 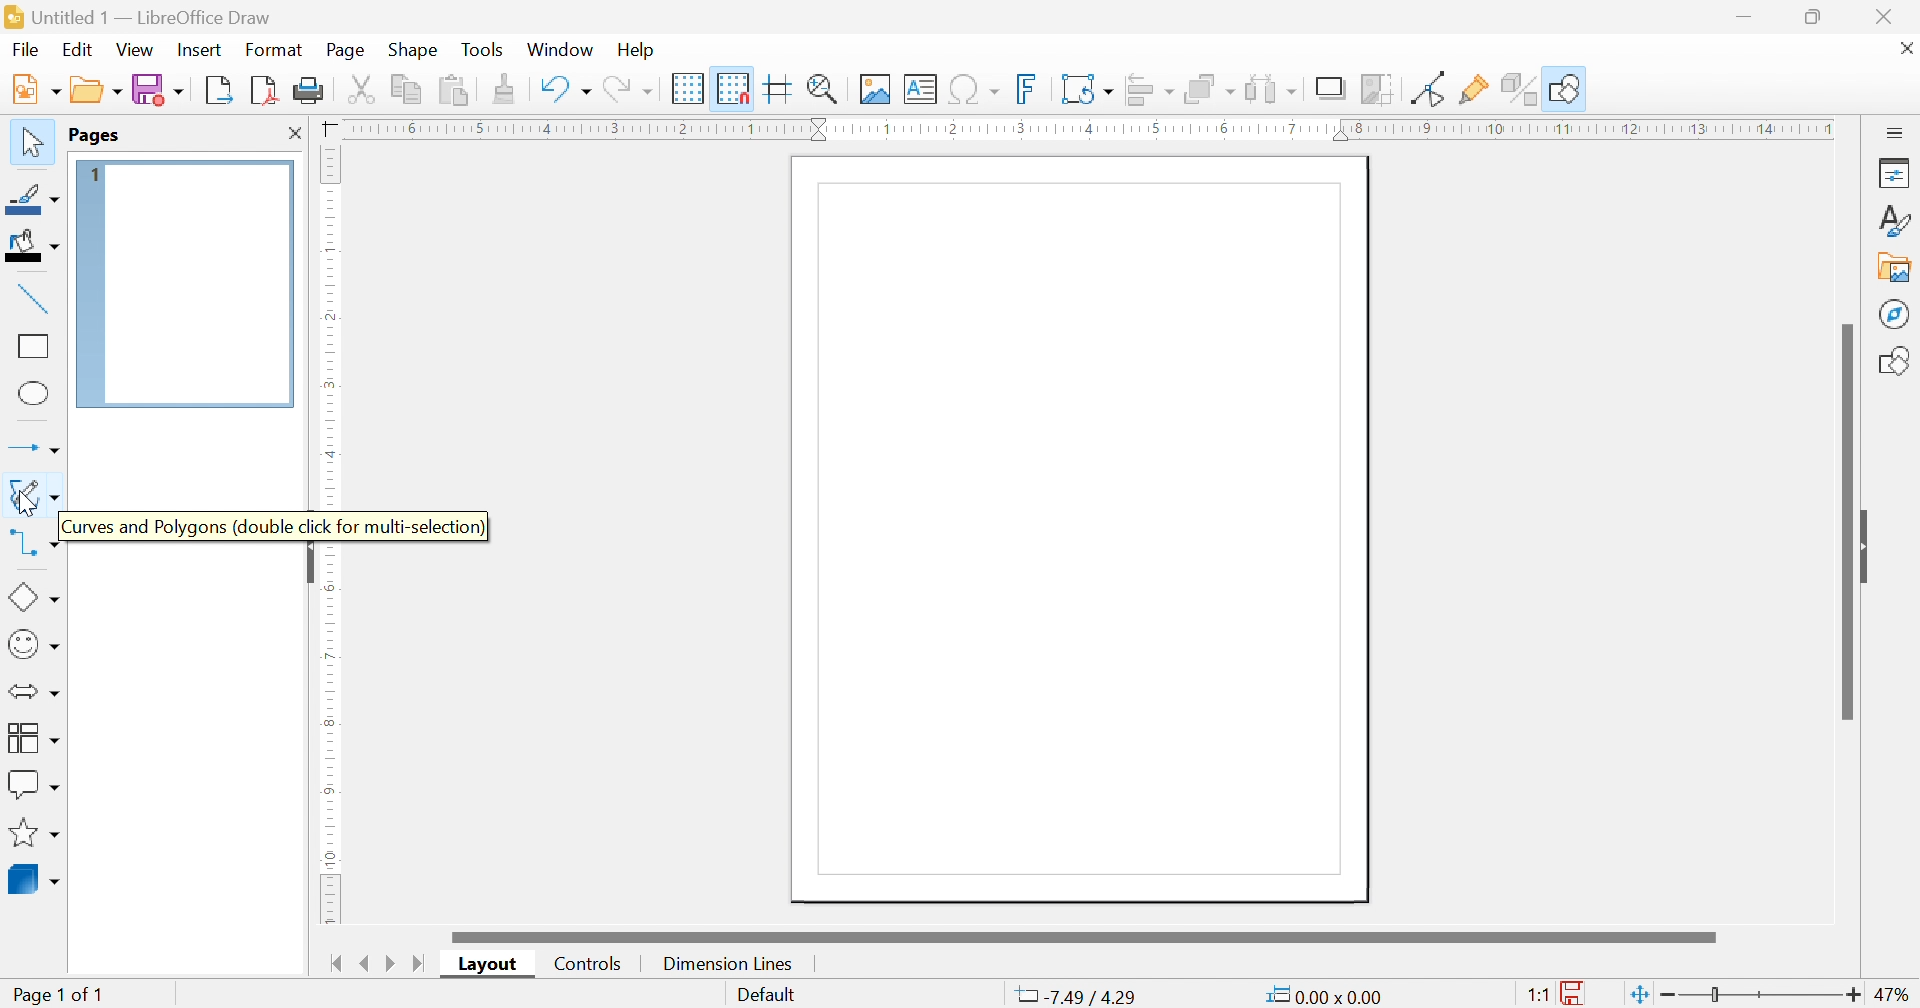 I want to click on properties, so click(x=1895, y=171).